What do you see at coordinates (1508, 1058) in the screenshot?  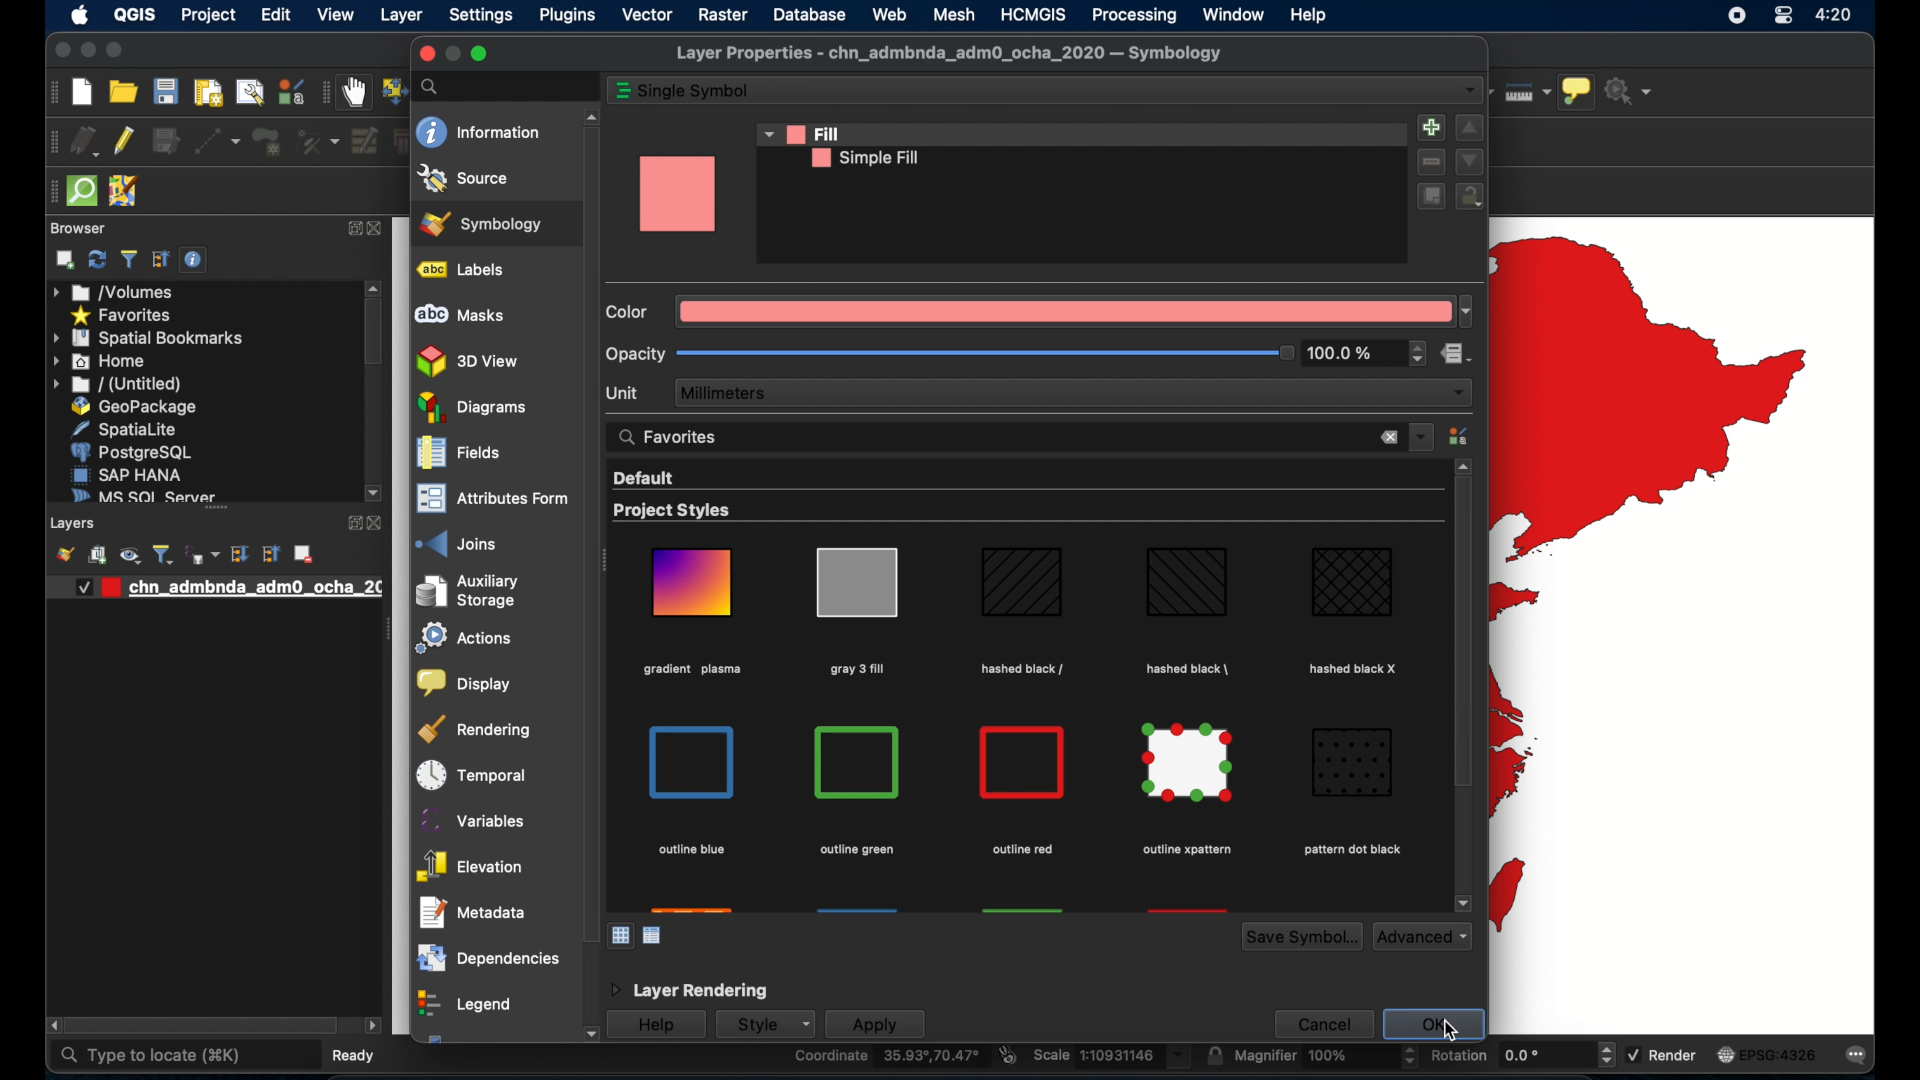 I see `rotation` at bounding box center [1508, 1058].